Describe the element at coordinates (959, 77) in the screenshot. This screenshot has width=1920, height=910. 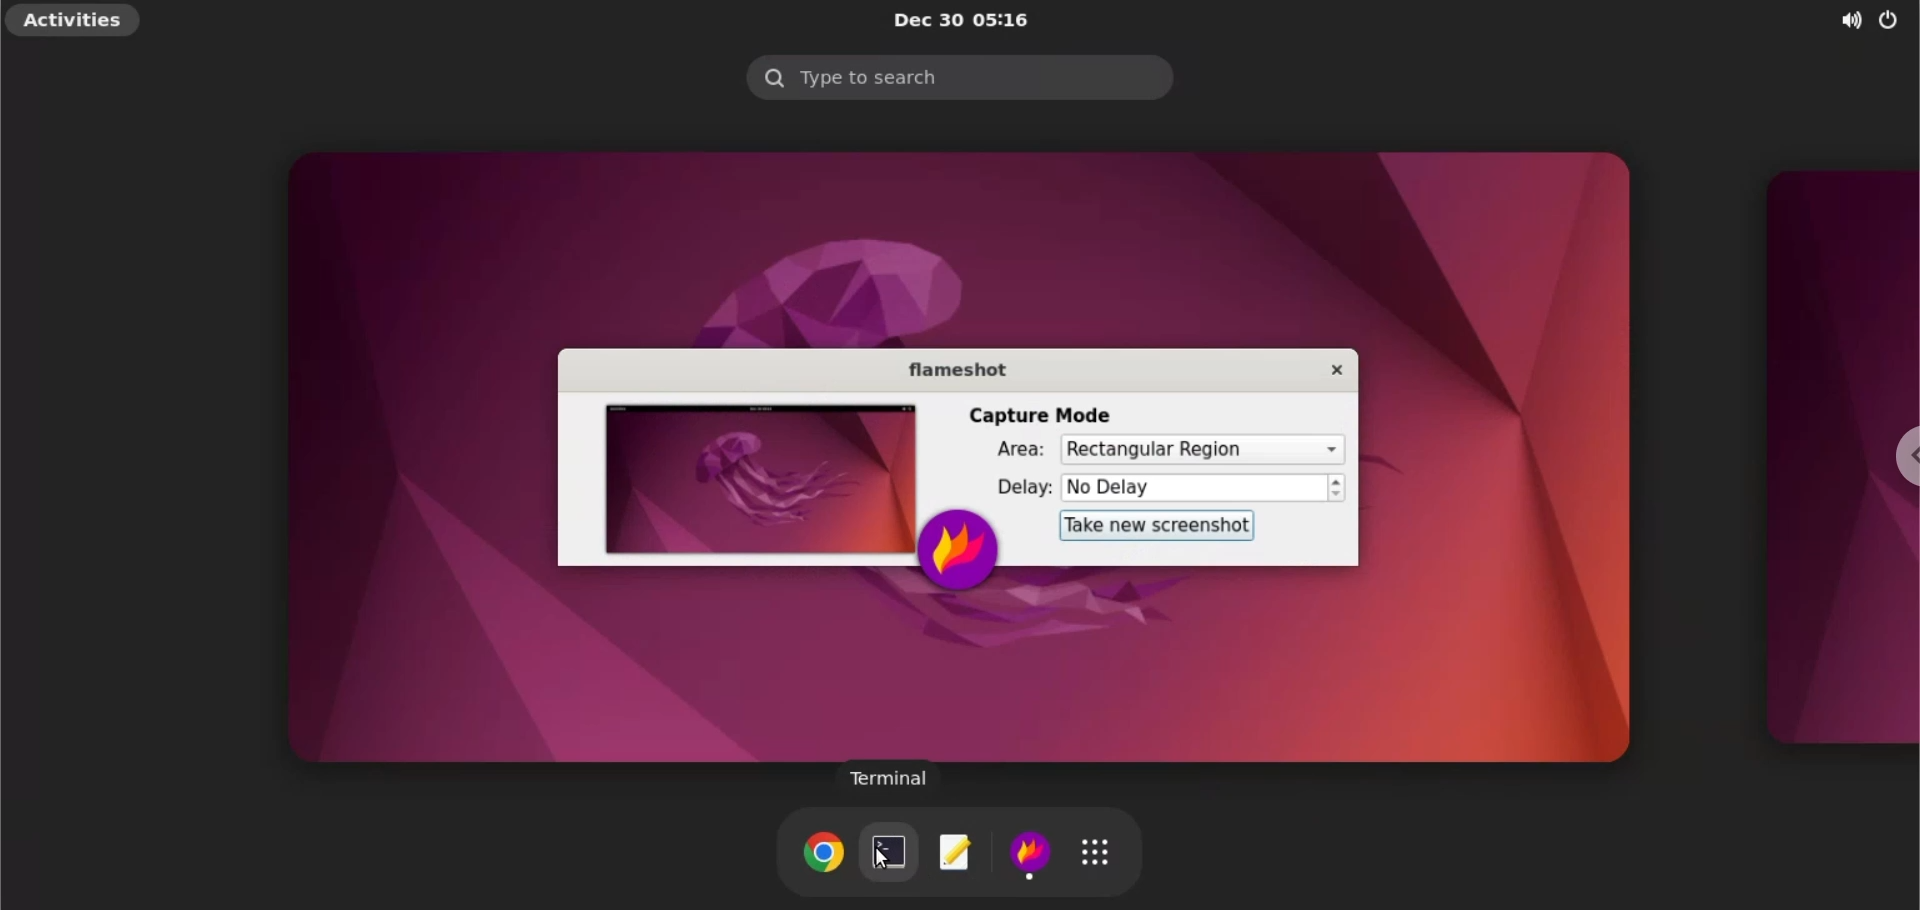
I see `search bar` at that location.